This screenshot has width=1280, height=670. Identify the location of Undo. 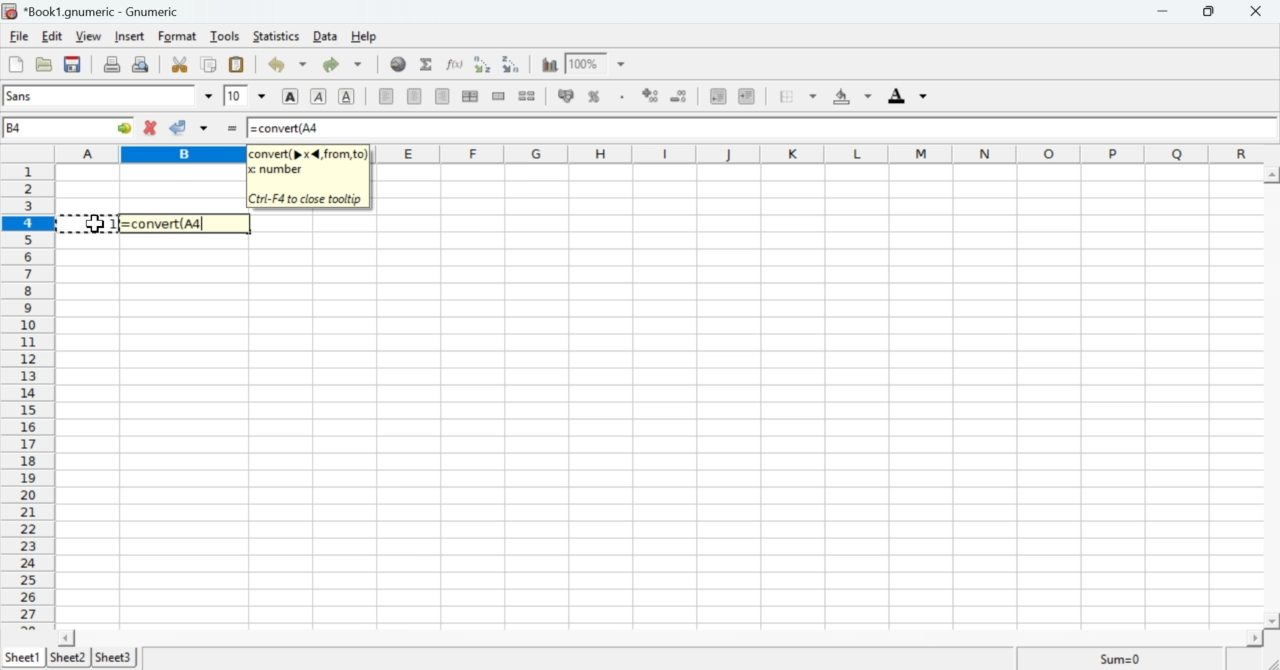
(289, 64).